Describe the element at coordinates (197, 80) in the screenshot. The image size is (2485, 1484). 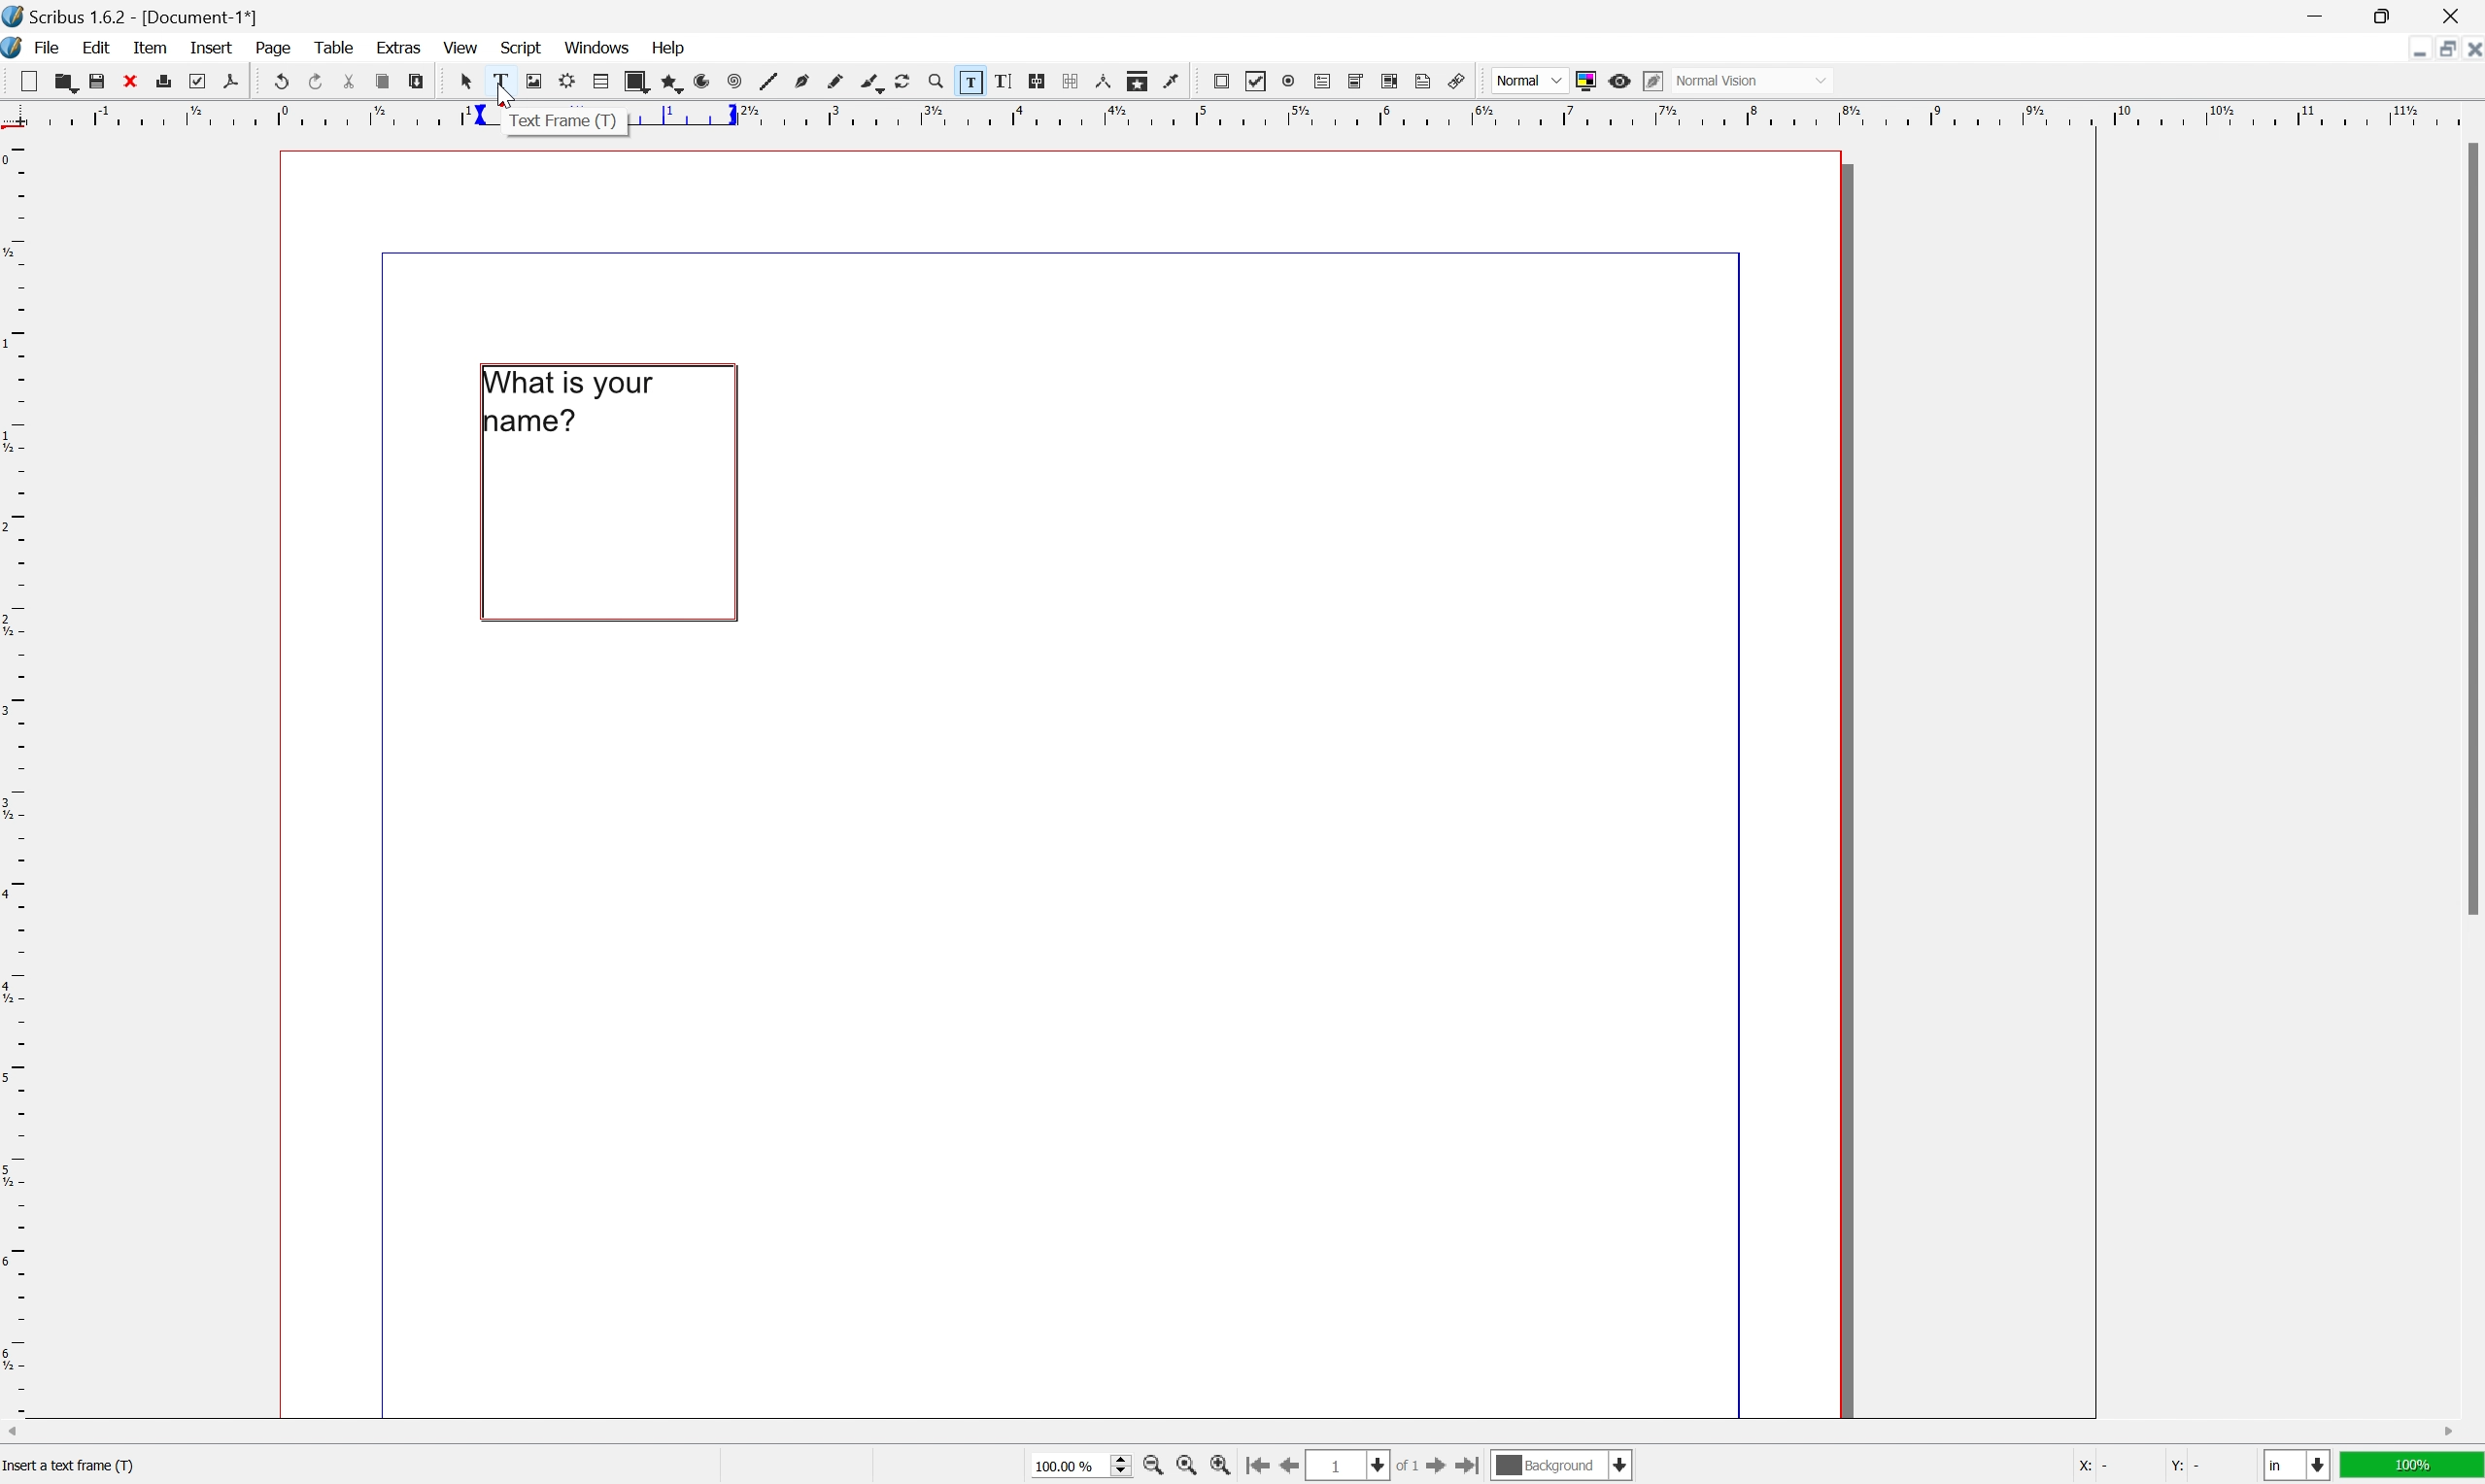
I see `preflight verifier` at that location.